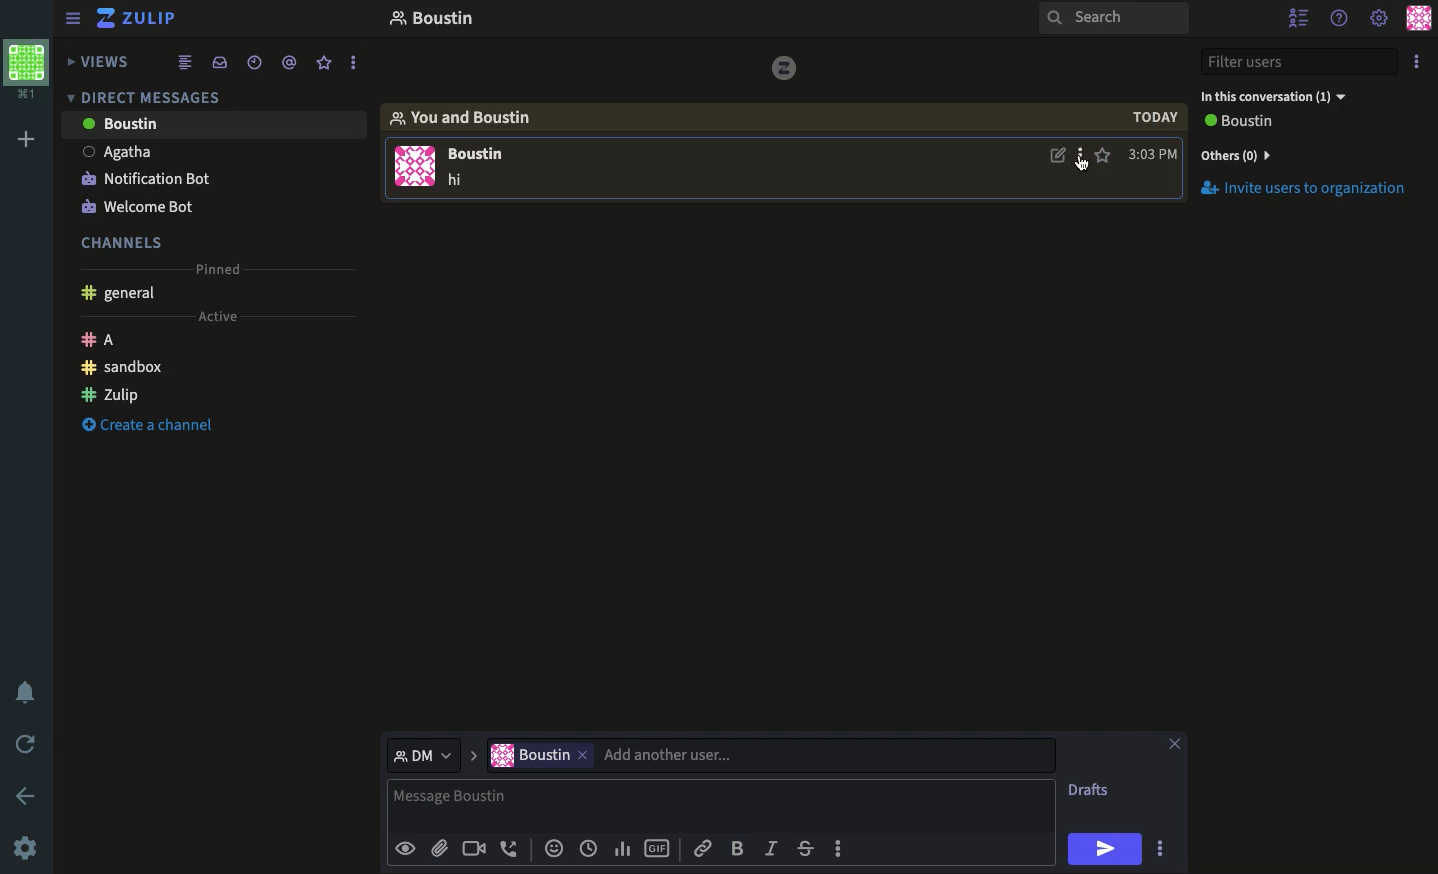  What do you see at coordinates (784, 67) in the screenshot?
I see `vice versa` at bounding box center [784, 67].